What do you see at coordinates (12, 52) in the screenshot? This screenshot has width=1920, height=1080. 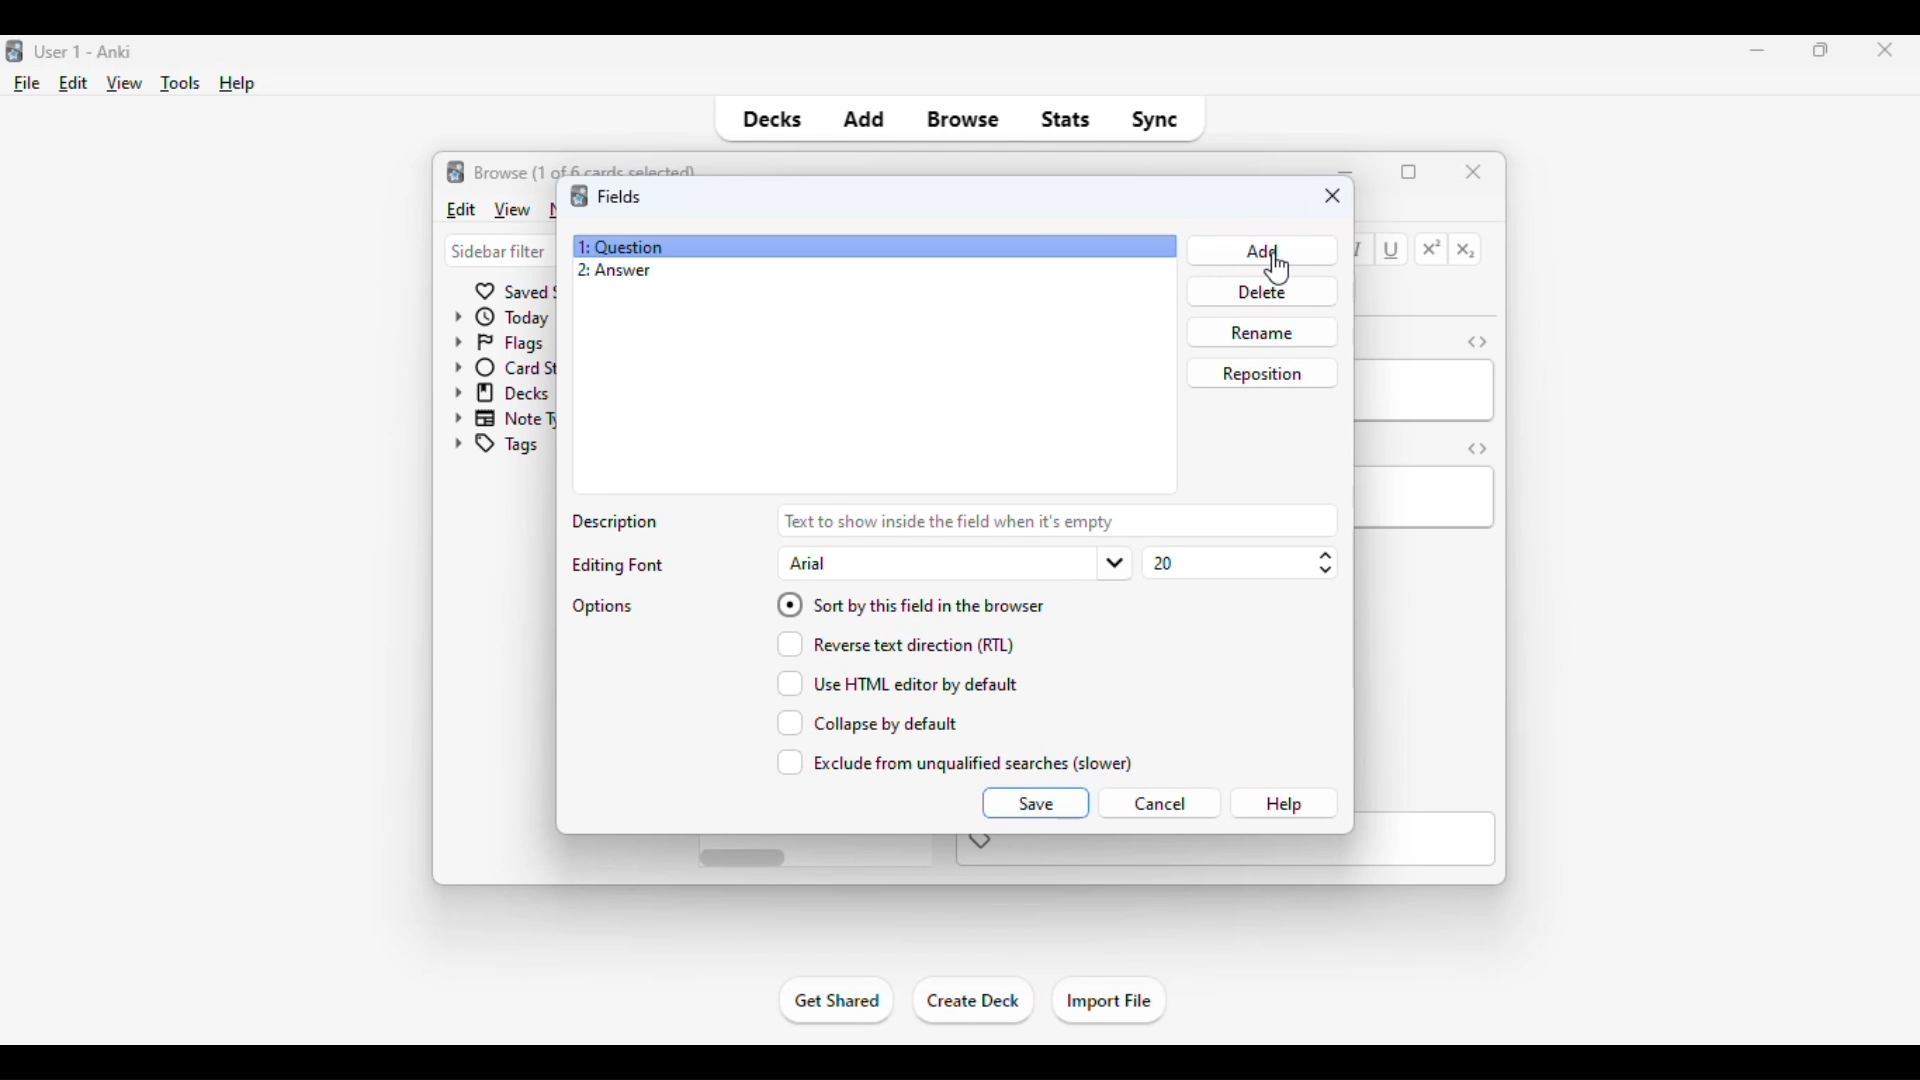 I see `logo` at bounding box center [12, 52].